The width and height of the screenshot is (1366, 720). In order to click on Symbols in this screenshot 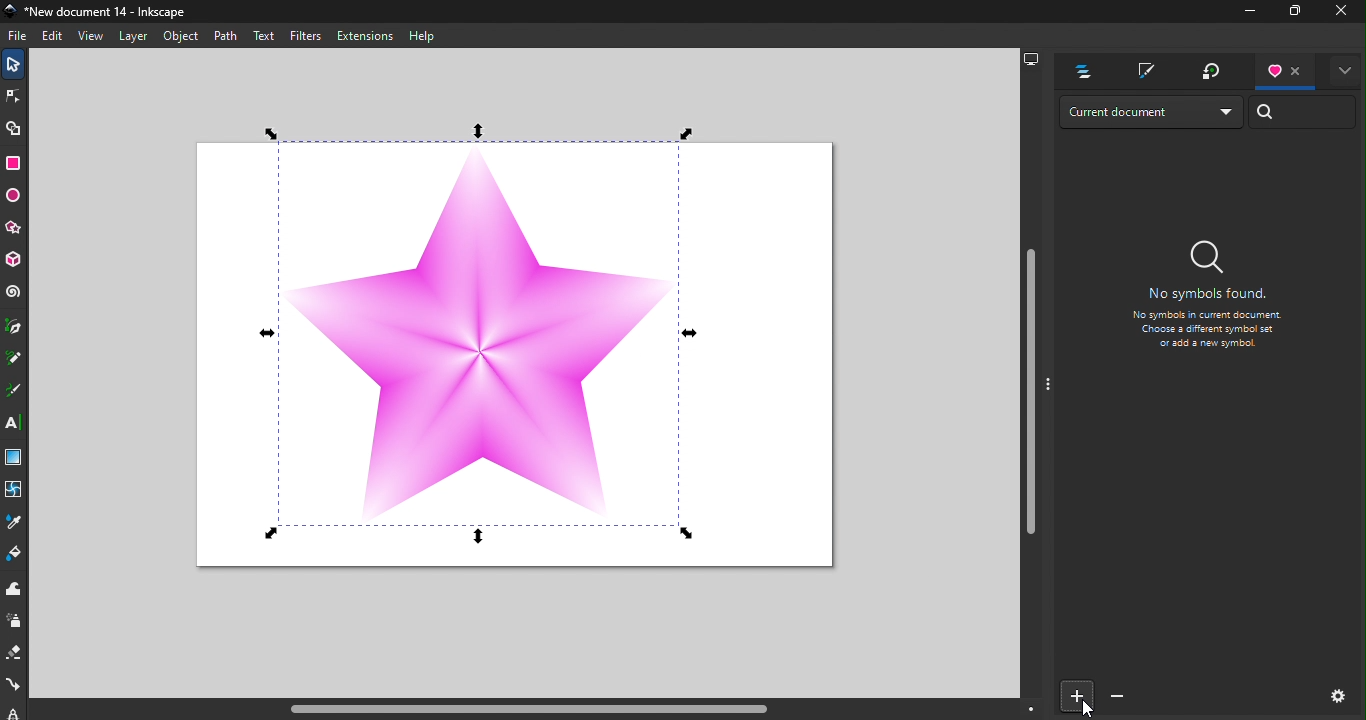, I will do `click(1274, 71)`.